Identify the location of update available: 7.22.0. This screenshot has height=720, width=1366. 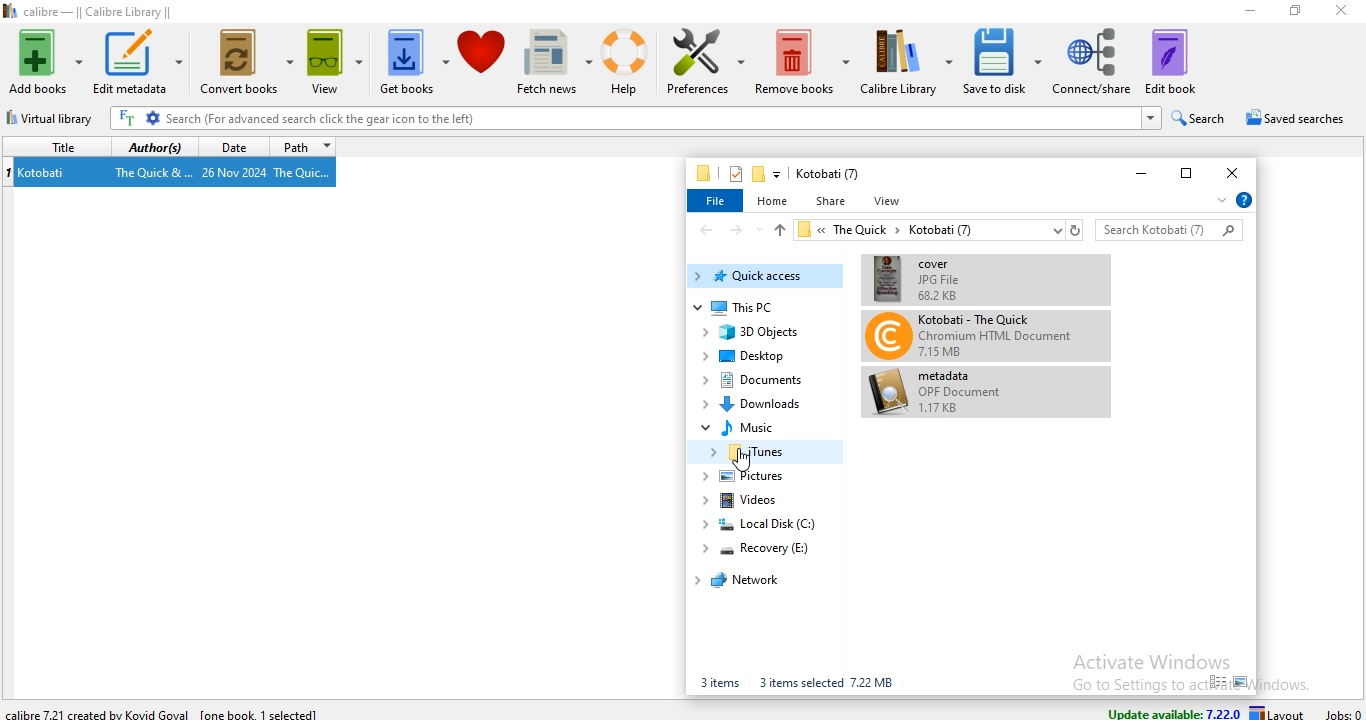
(1172, 710).